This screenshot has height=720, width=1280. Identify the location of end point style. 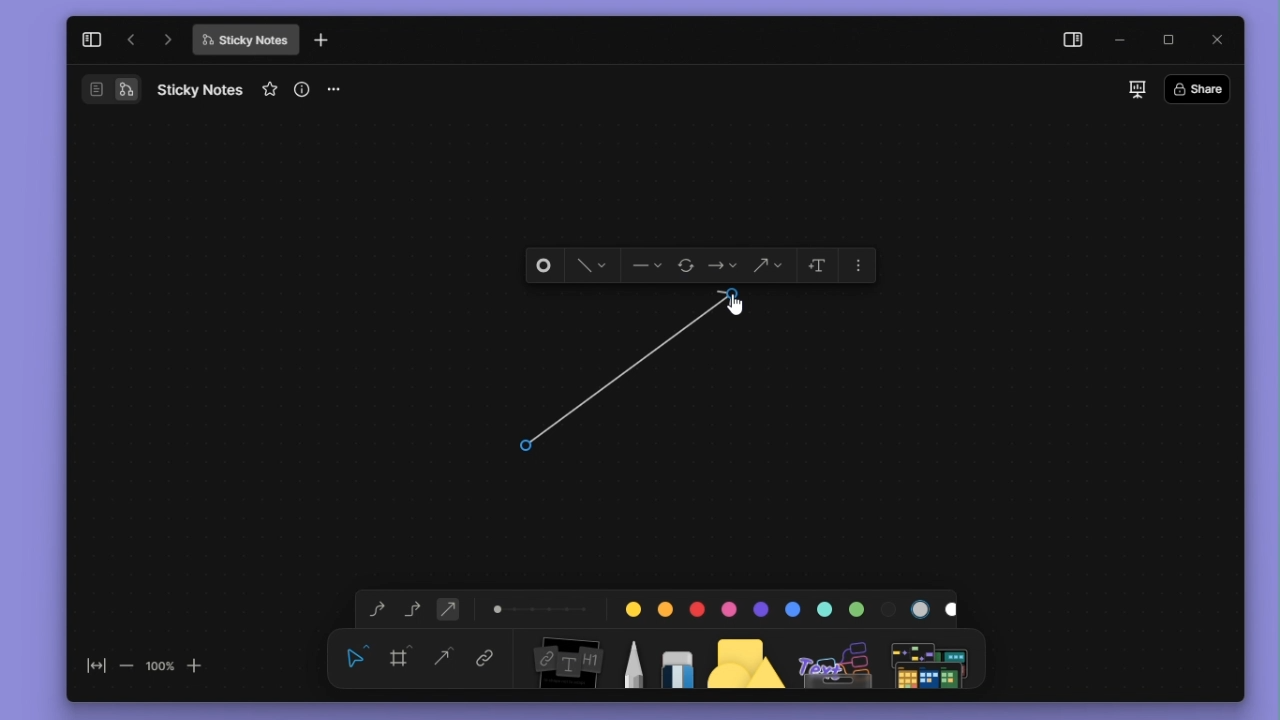
(723, 266).